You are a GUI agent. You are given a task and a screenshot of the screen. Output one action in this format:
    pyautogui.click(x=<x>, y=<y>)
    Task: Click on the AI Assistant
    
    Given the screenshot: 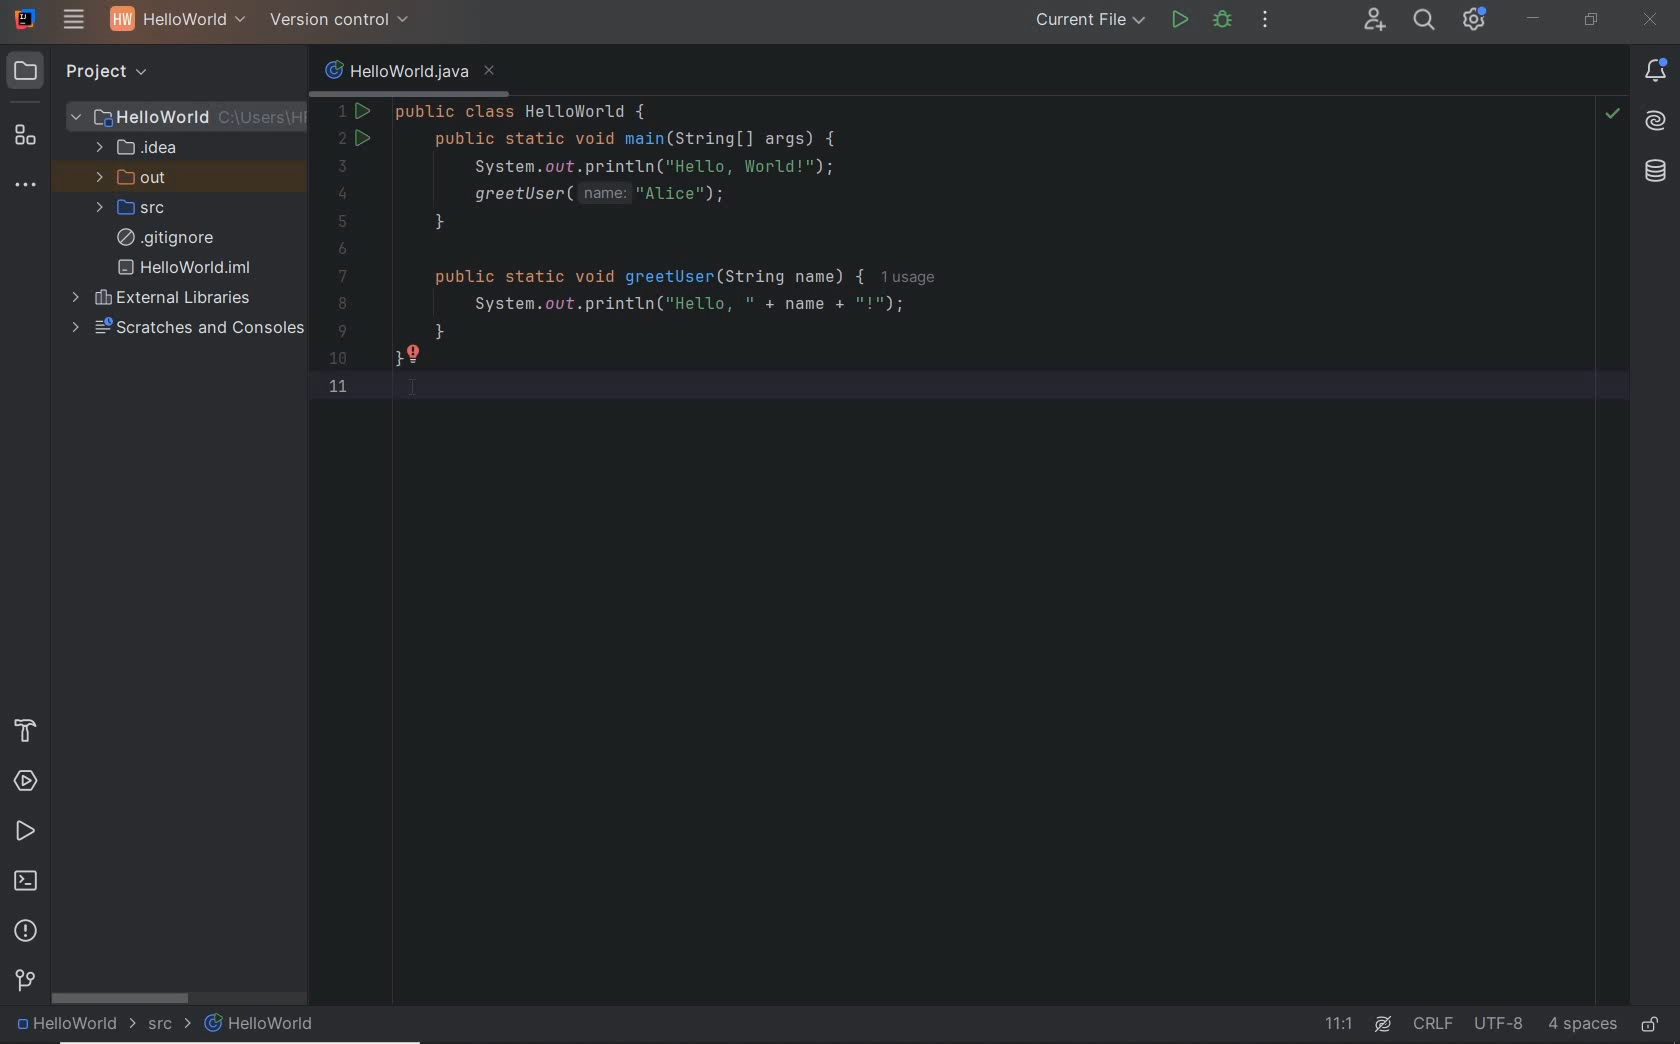 What is the action you would take?
    pyautogui.click(x=1382, y=1025)
    